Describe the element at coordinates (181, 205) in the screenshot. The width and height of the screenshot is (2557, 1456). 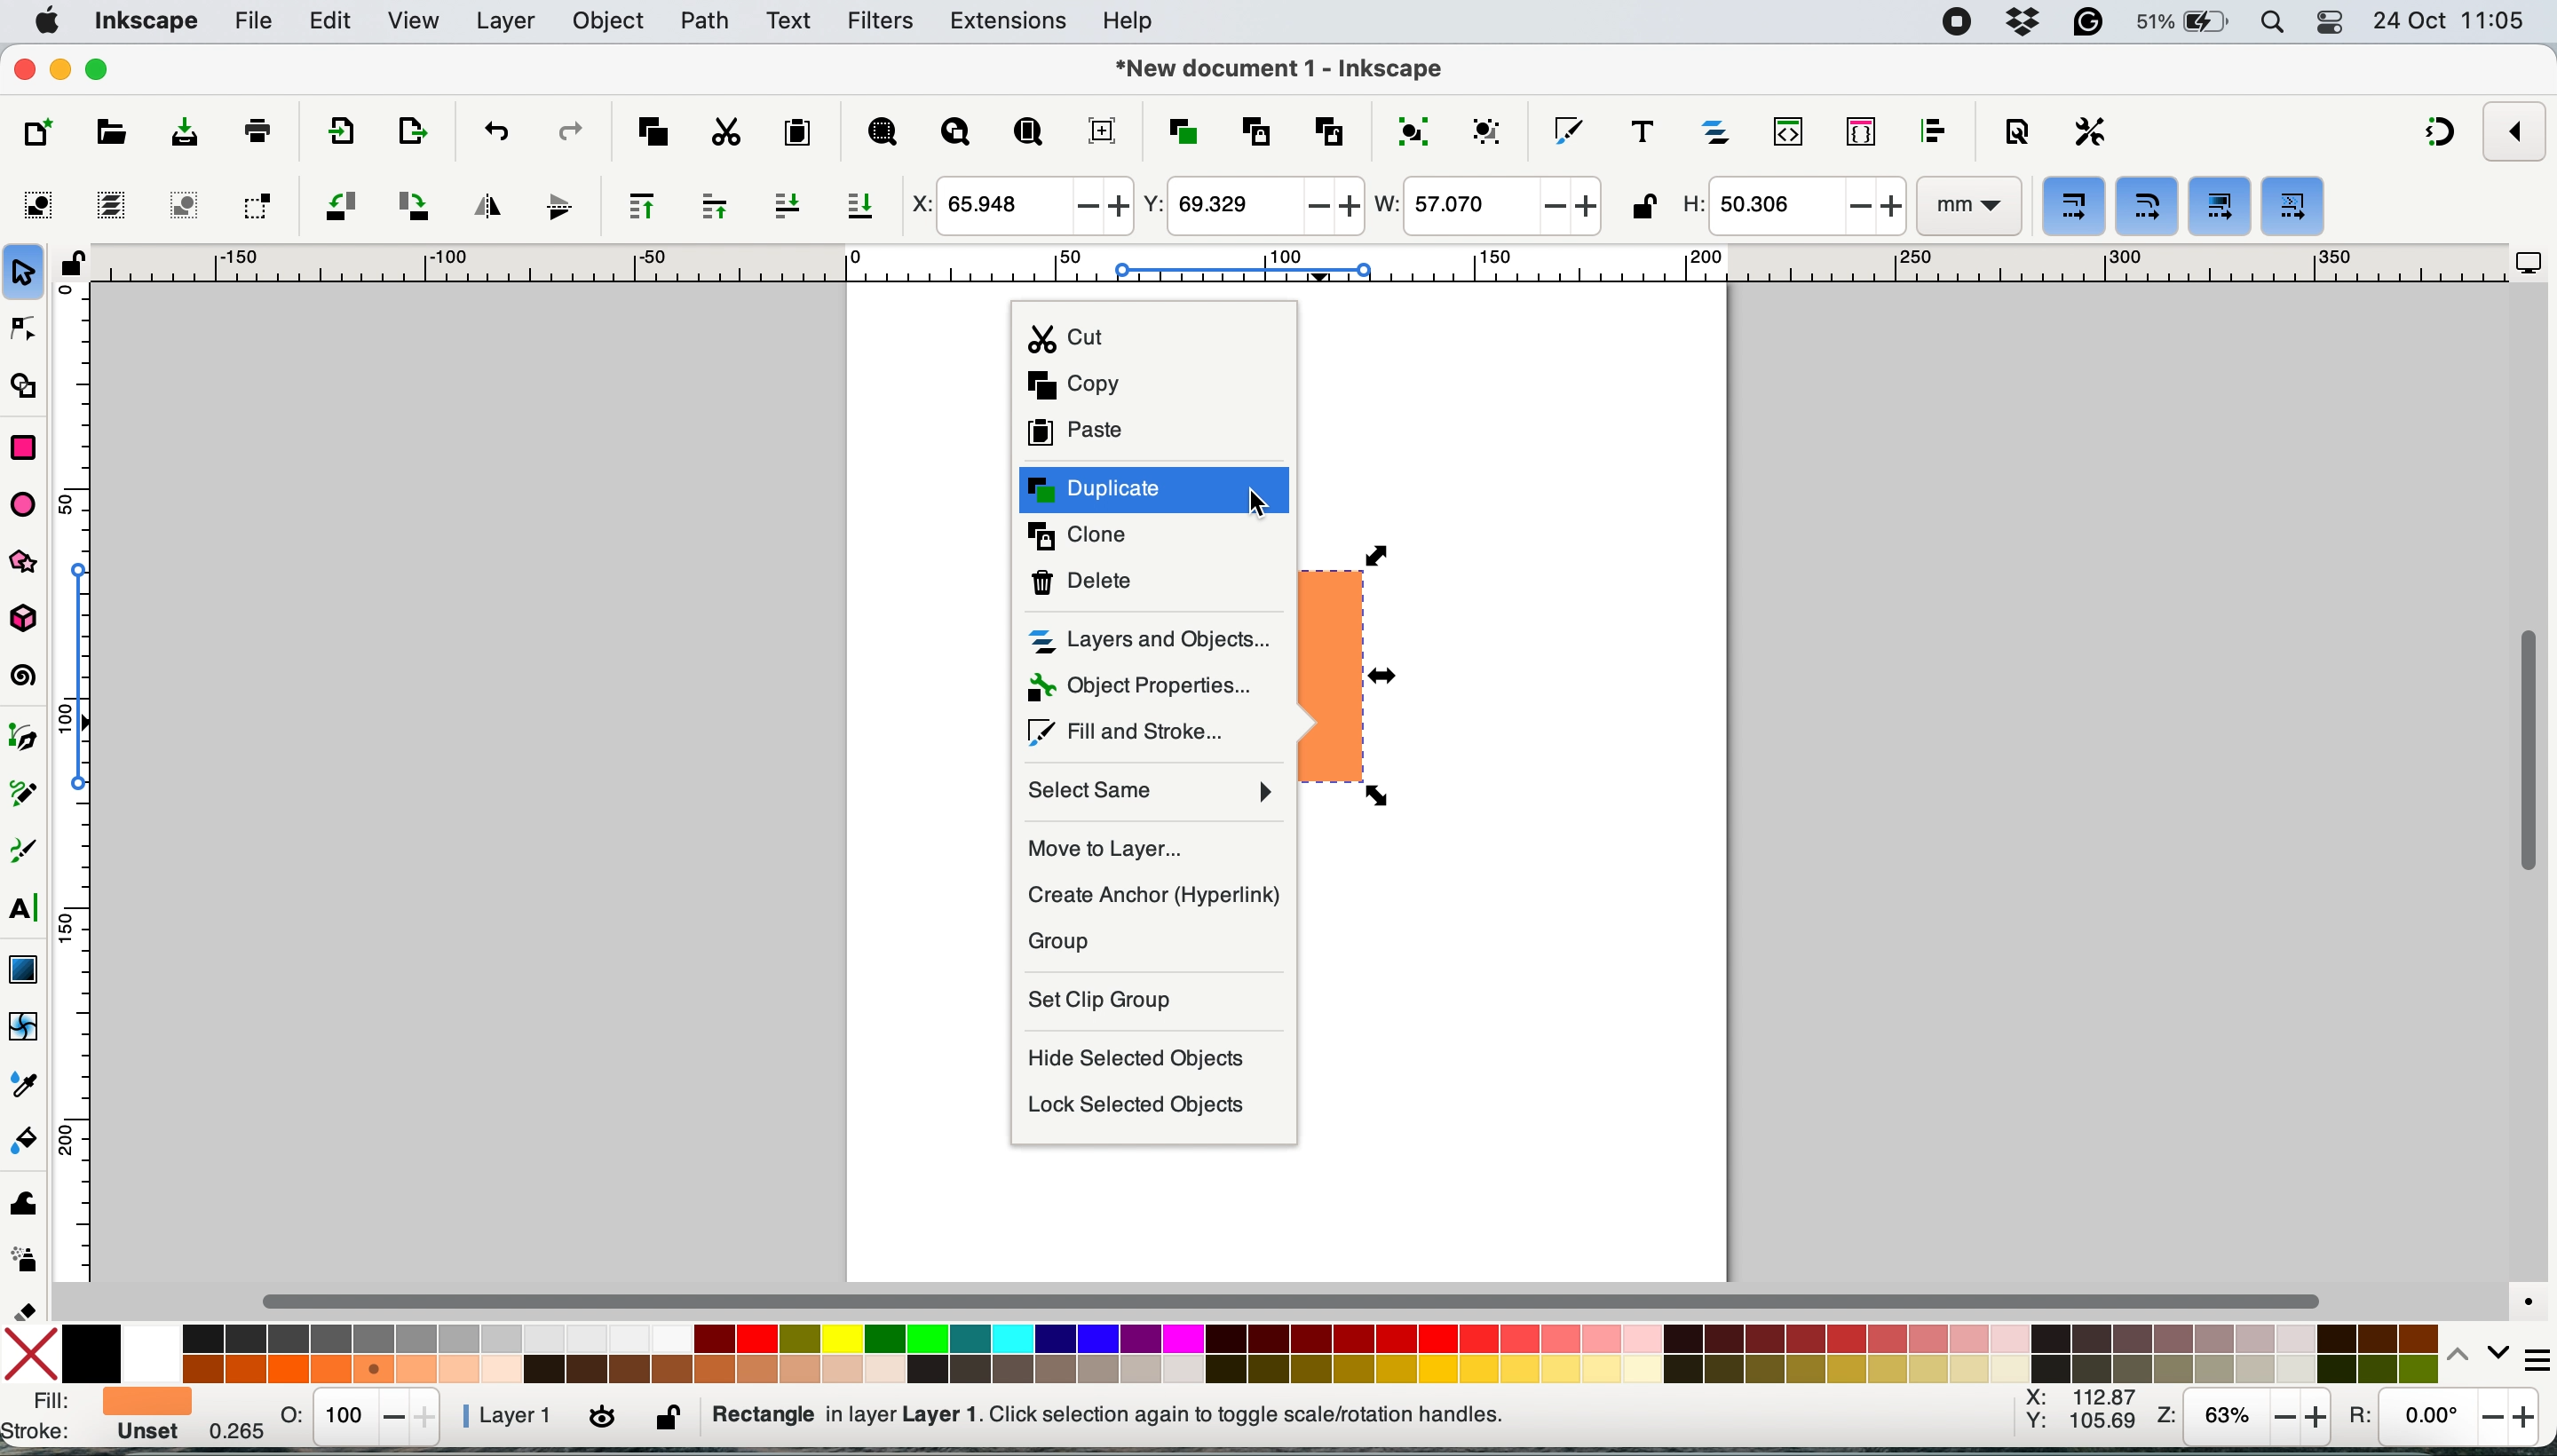
I see `deselect any selected objects` at that location.